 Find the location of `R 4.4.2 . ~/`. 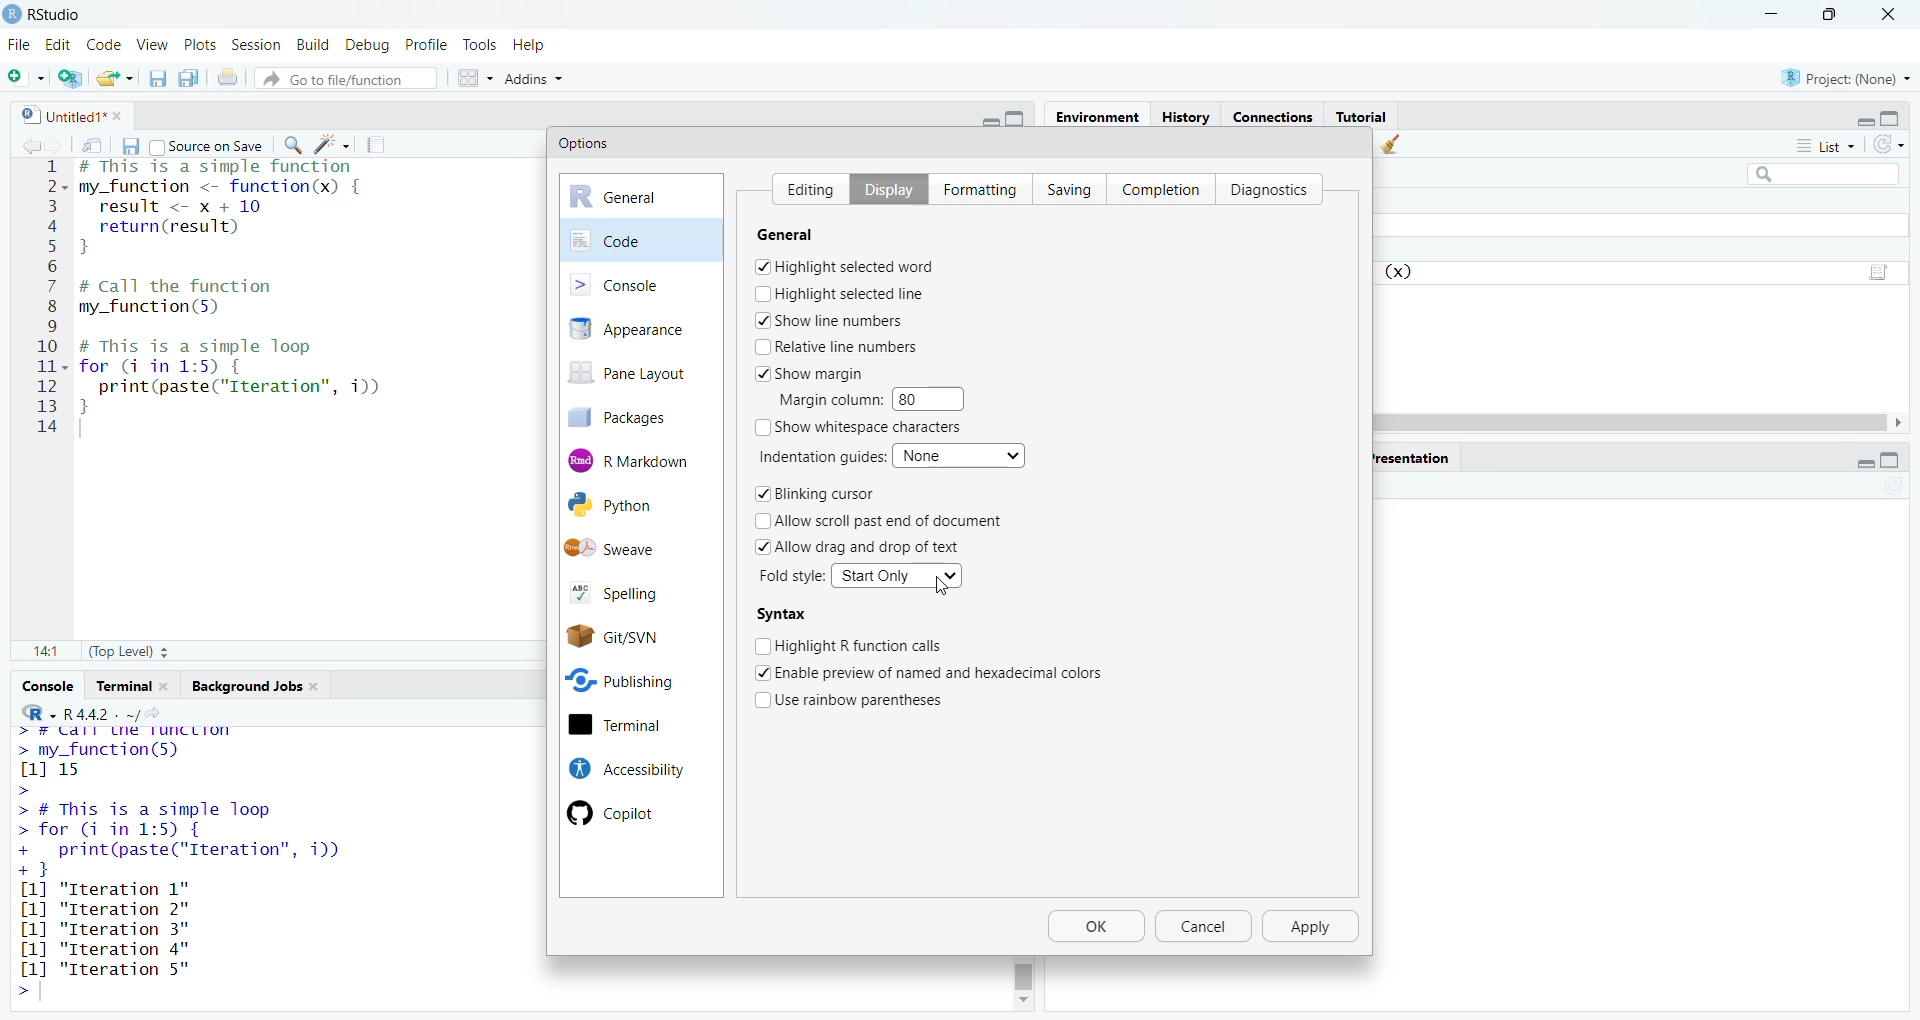

R 4.4.2 . ~/ is located at coordinates (102, 712).